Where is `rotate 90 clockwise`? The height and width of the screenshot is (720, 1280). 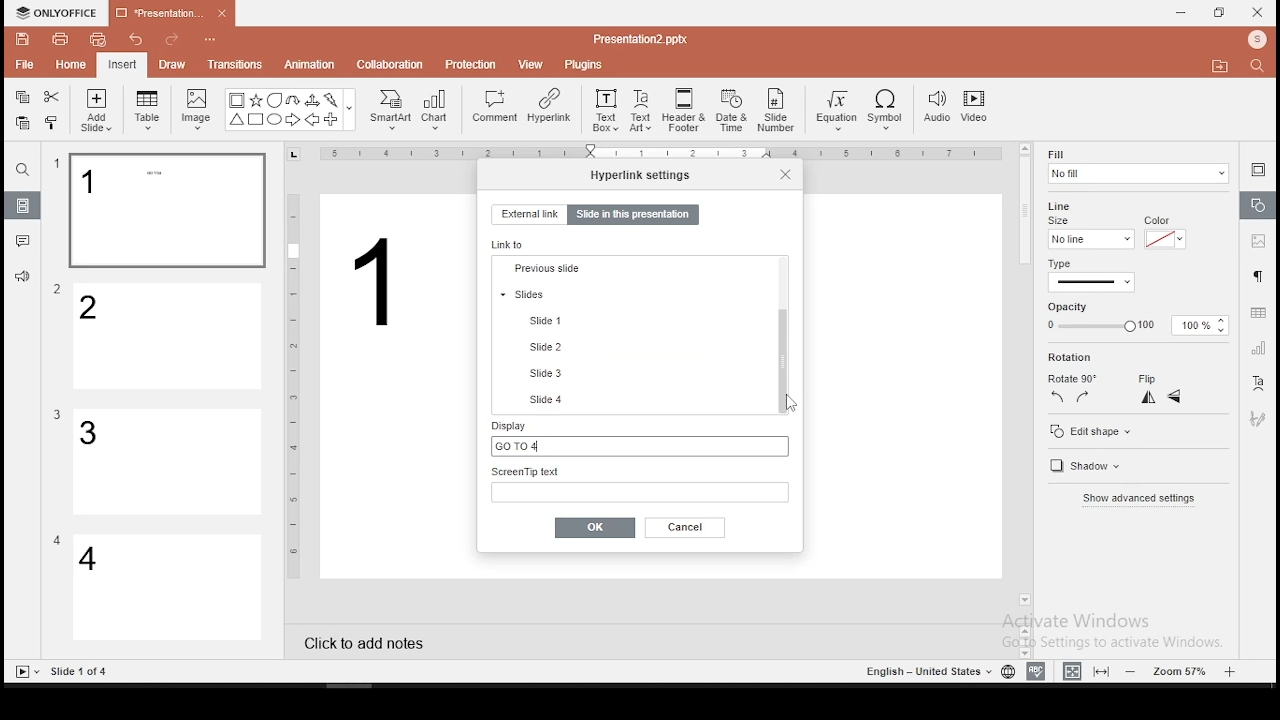
rotate 90 clockwise is located at coordinates (1084, 396).